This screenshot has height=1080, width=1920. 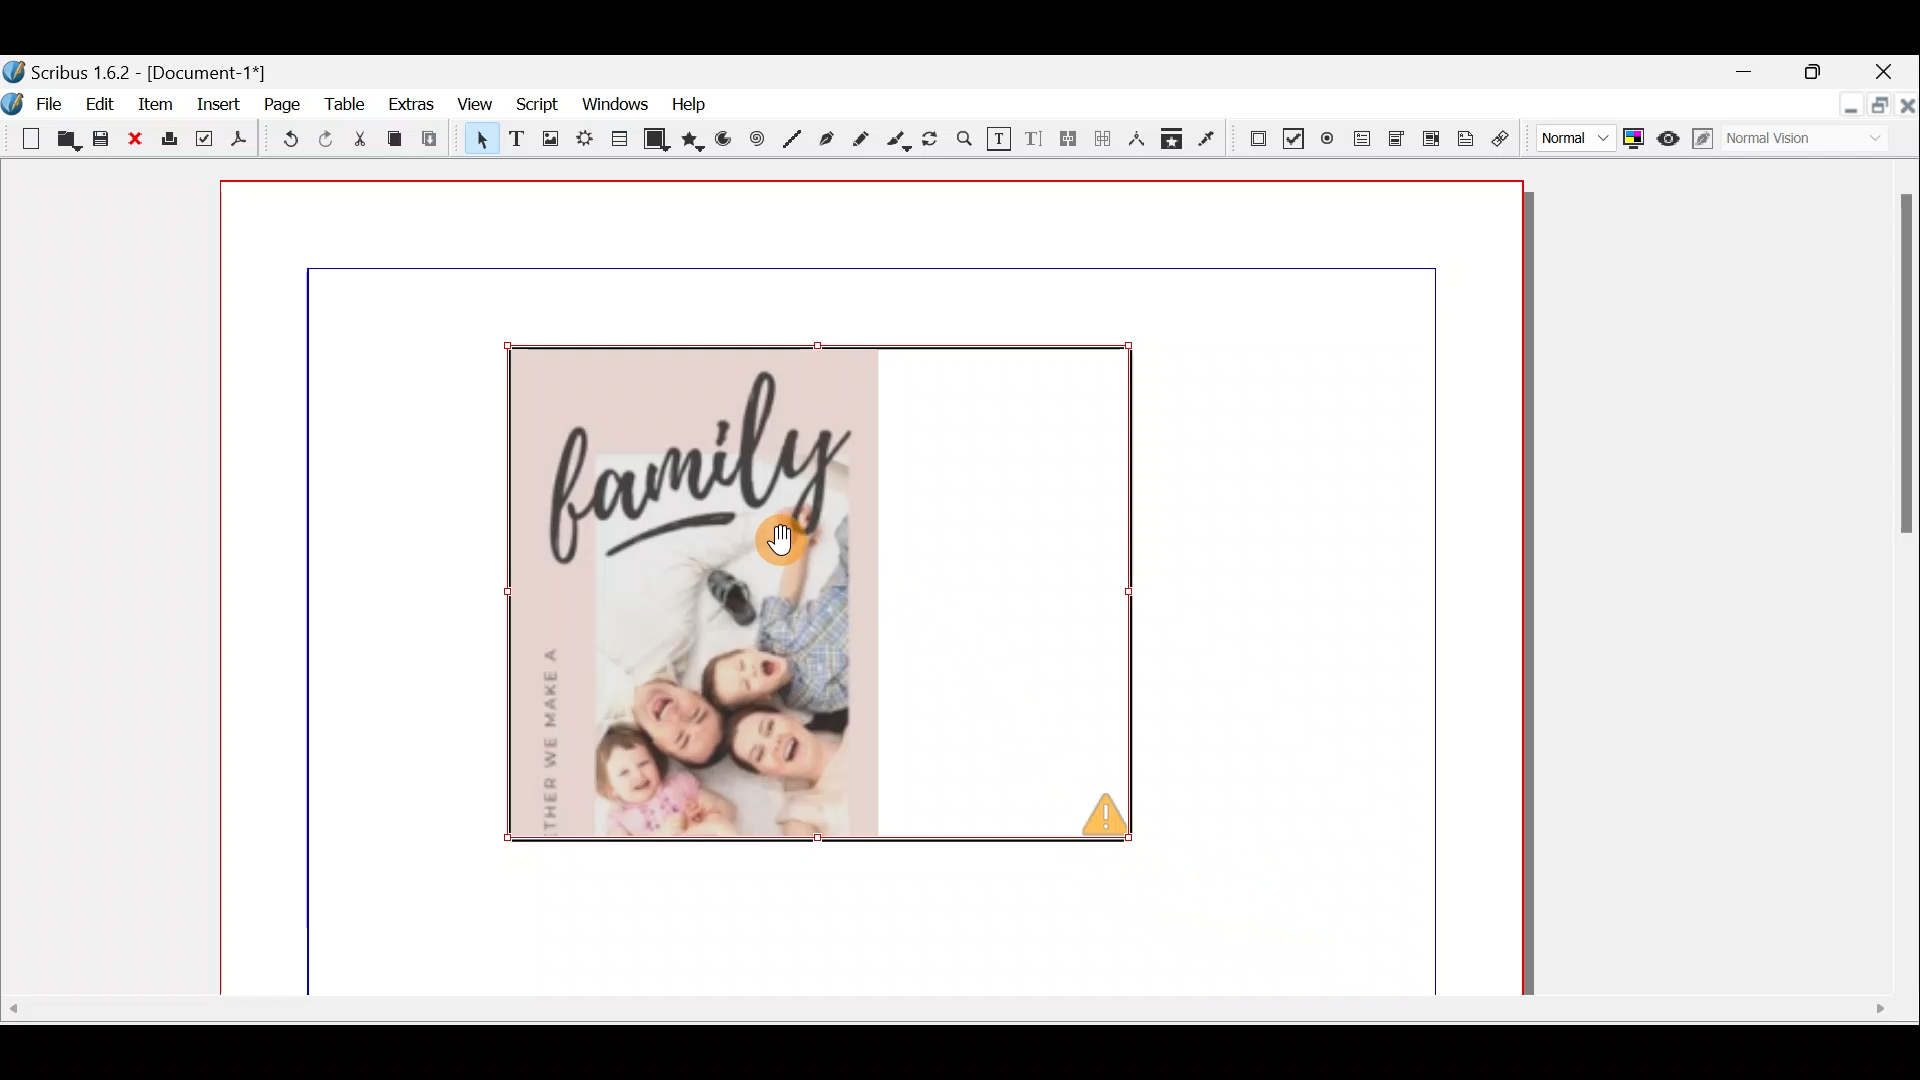 What do you see at coordinates (1877, 109) in the screenshot?
I see `maximise` at bounding box center [1877, 109].